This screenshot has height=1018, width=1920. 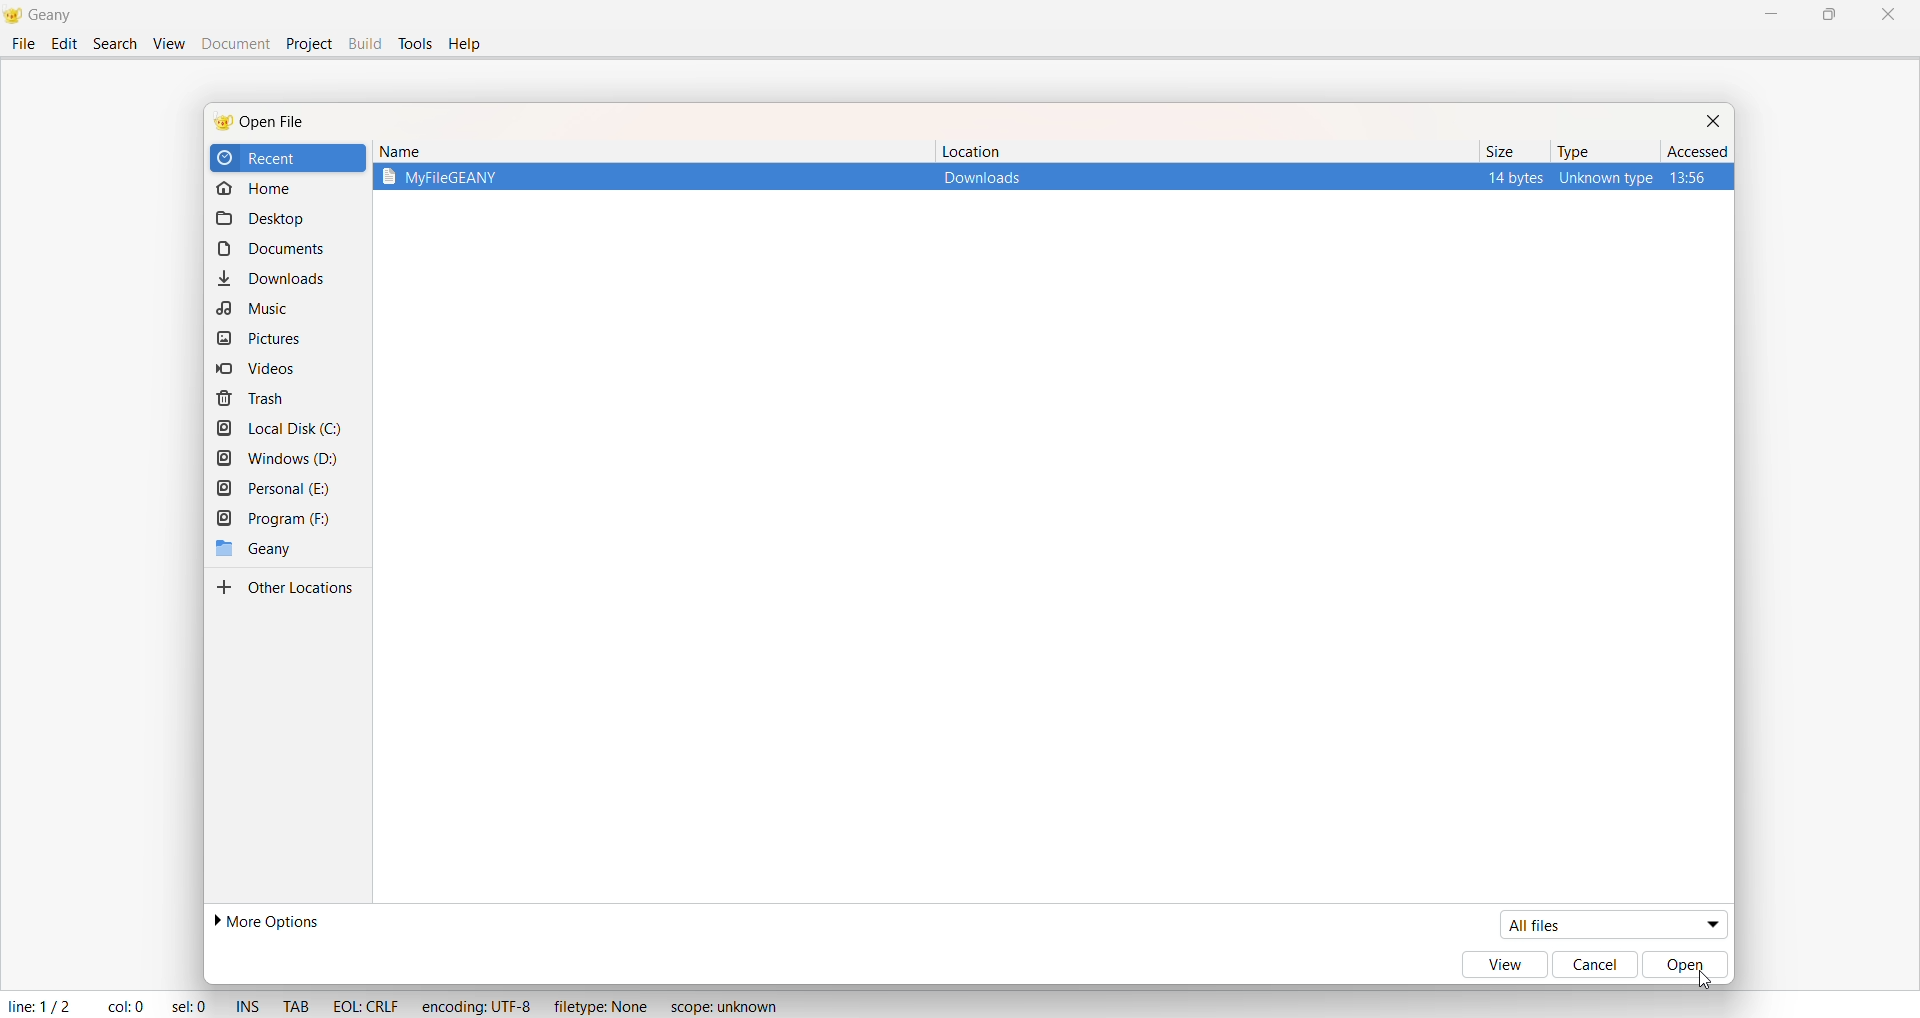 What do you see at coordinates (248, 369) in the screenshot?
I see `videos` at bounding box center [248, 369].